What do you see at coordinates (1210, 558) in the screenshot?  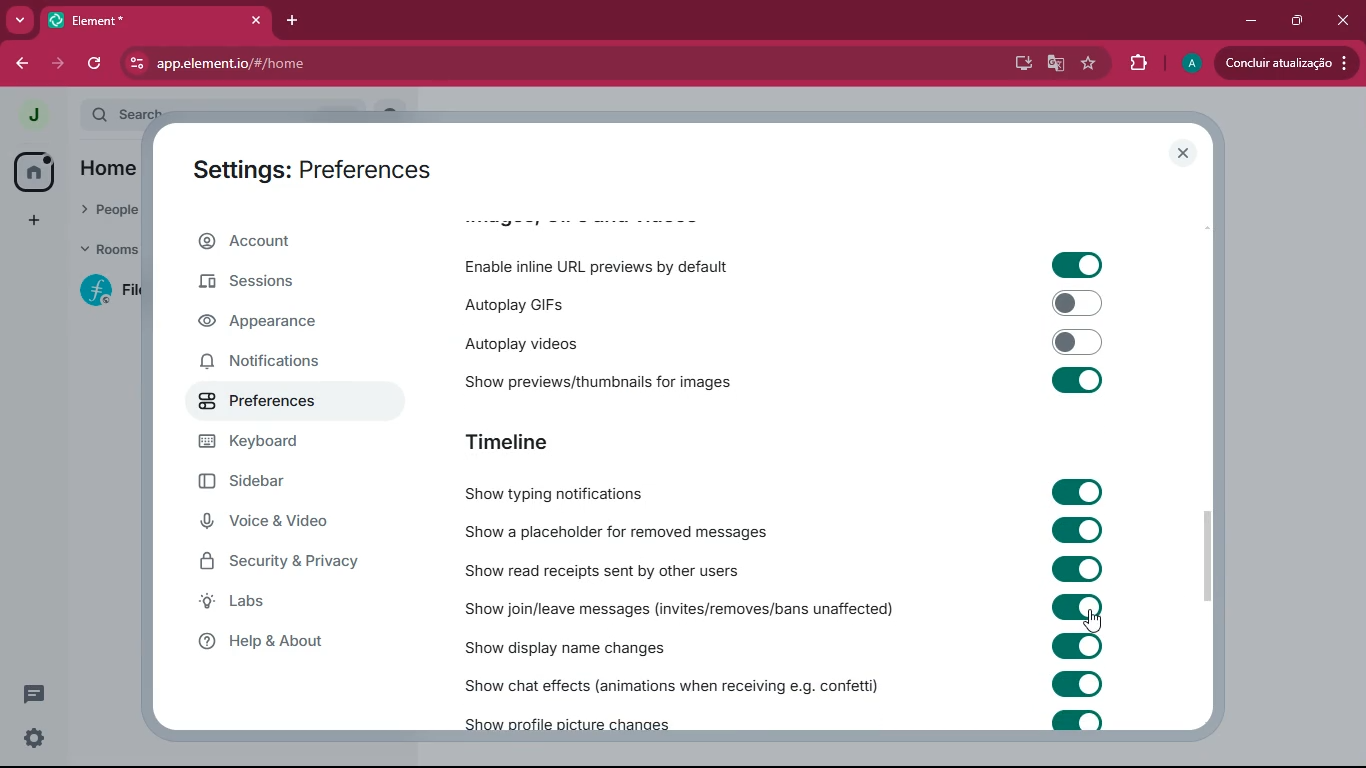 I see `scroll bar` at bounding box center [1210, 558].